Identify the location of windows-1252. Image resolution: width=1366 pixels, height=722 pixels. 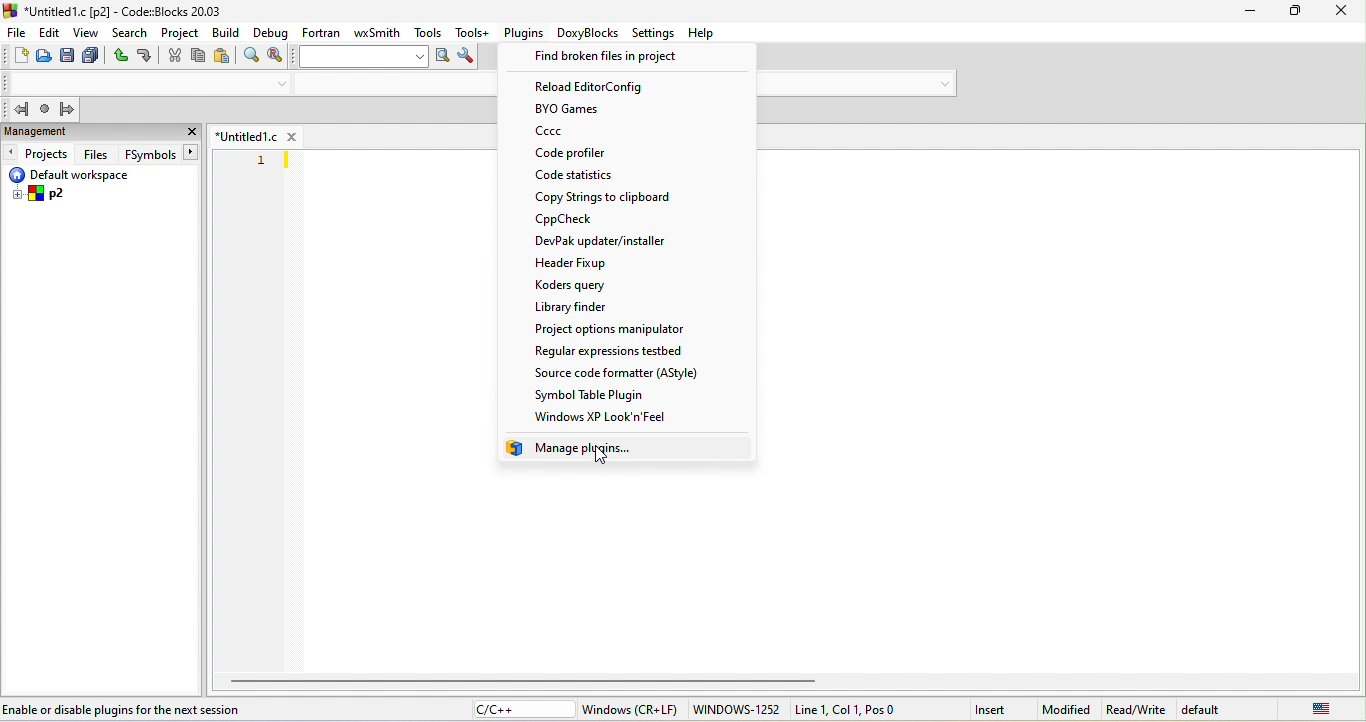
(738, 710).